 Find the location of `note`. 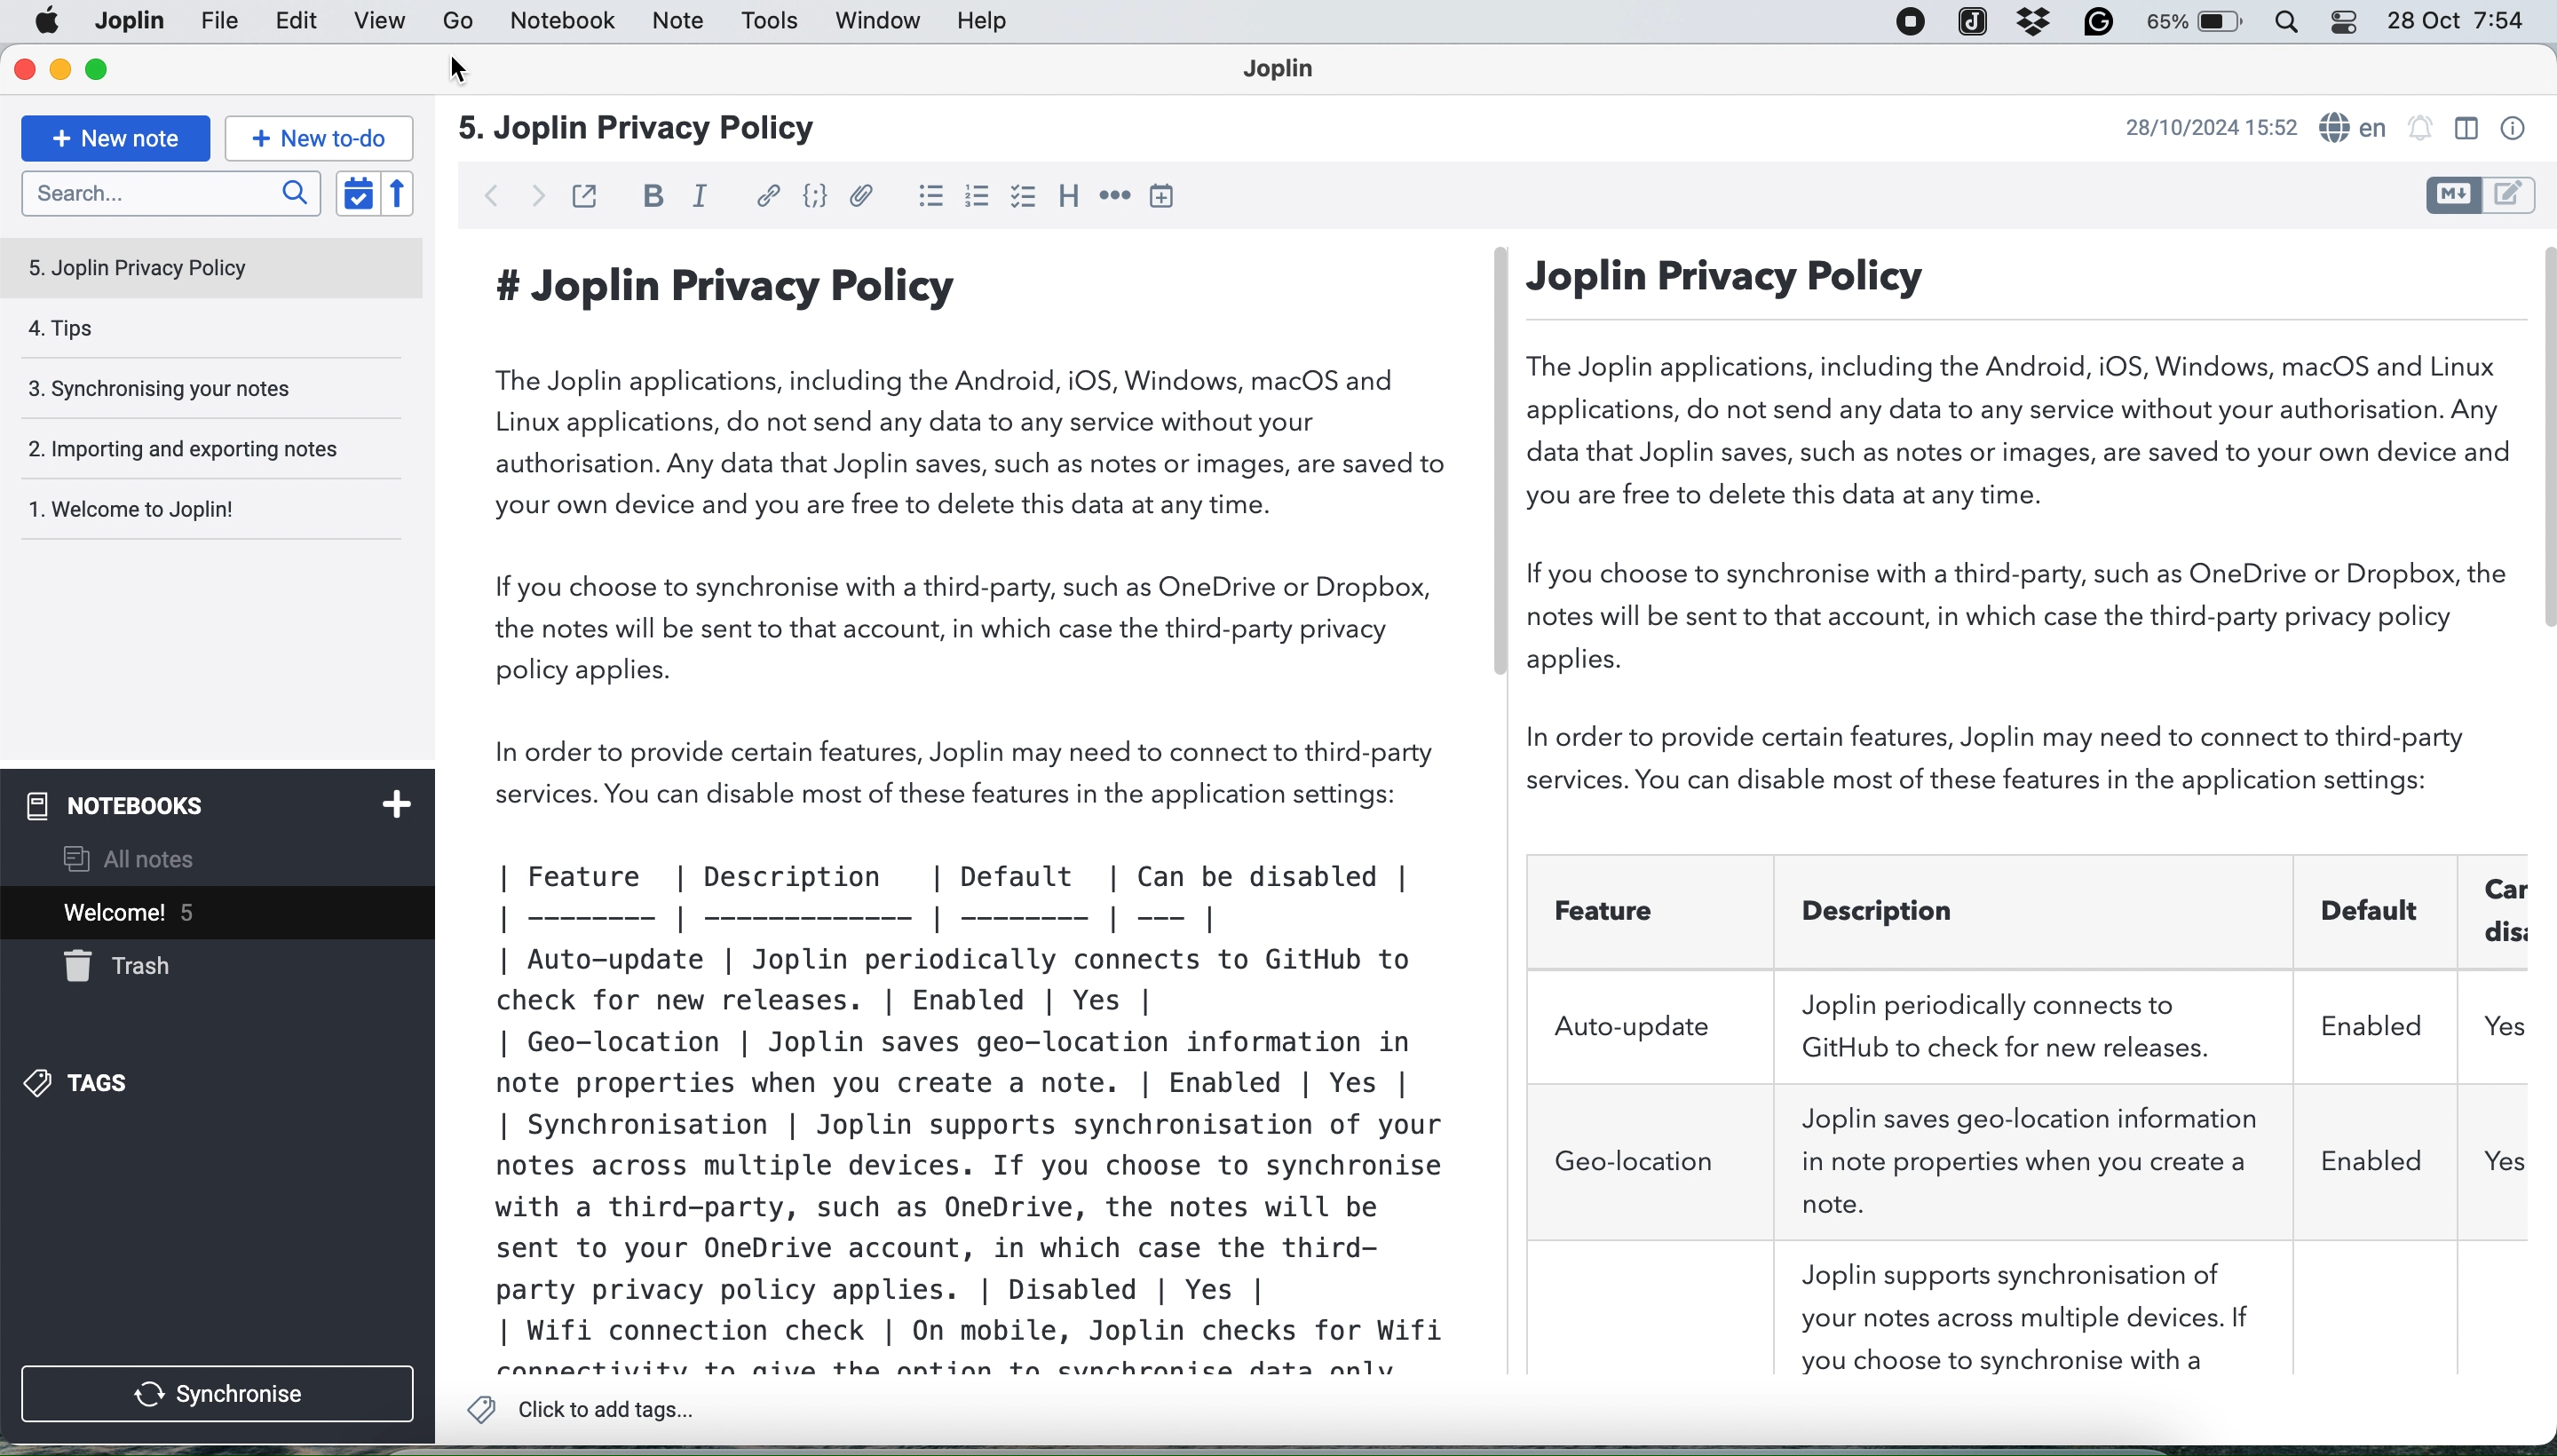

note is located at coordinates (675, 22).